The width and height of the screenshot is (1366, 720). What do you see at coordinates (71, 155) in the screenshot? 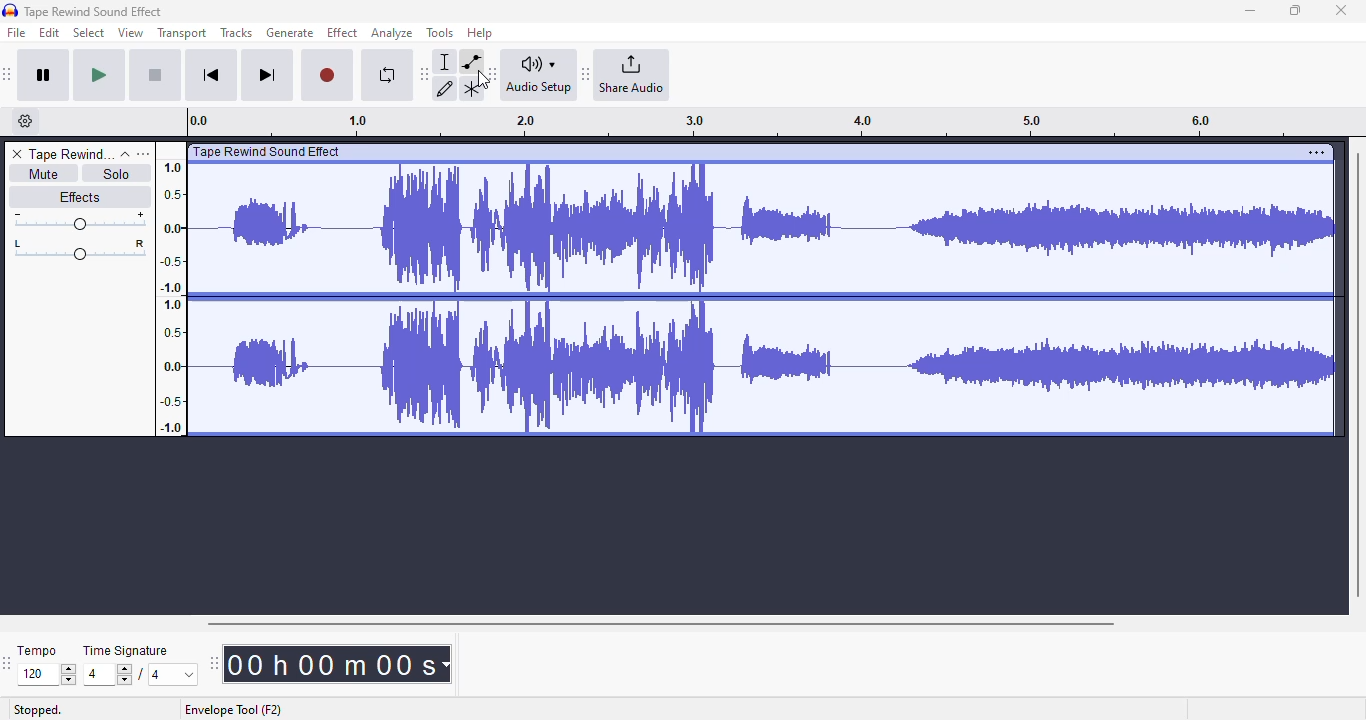
I see `track name` at bounding box center [71, 155].